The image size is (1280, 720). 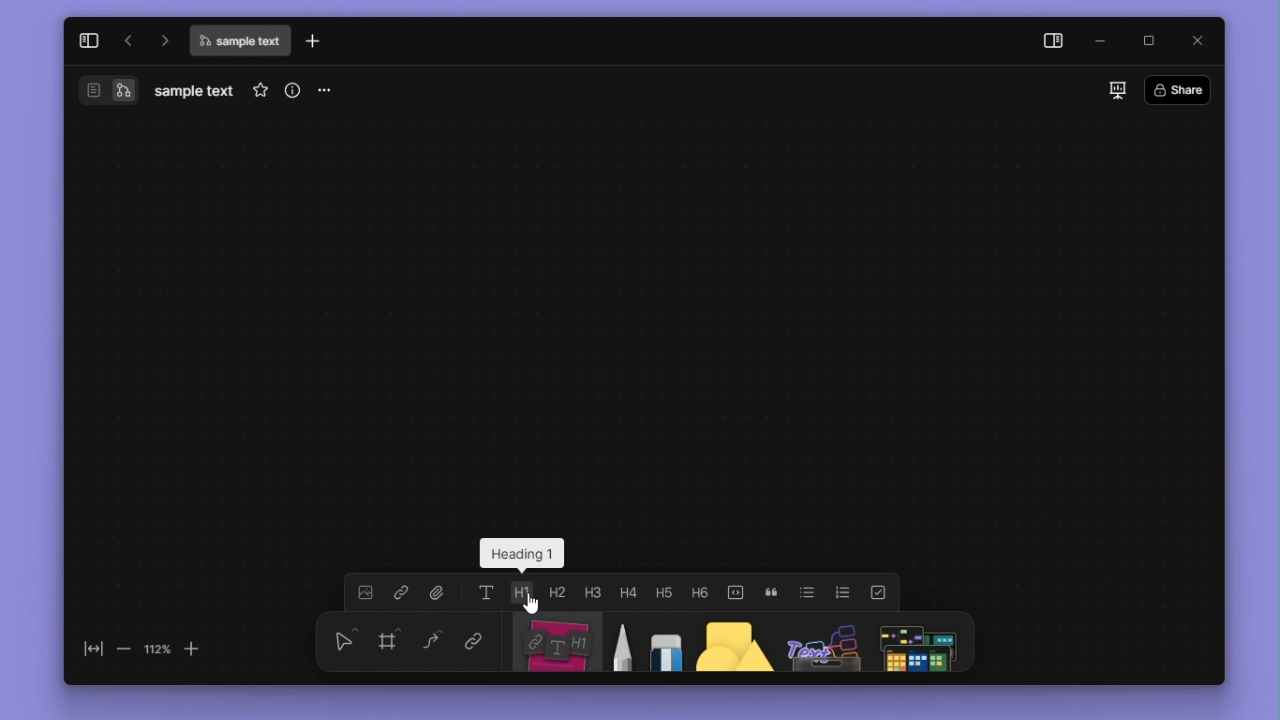 I want to click on select, so click(x=345, y=640).